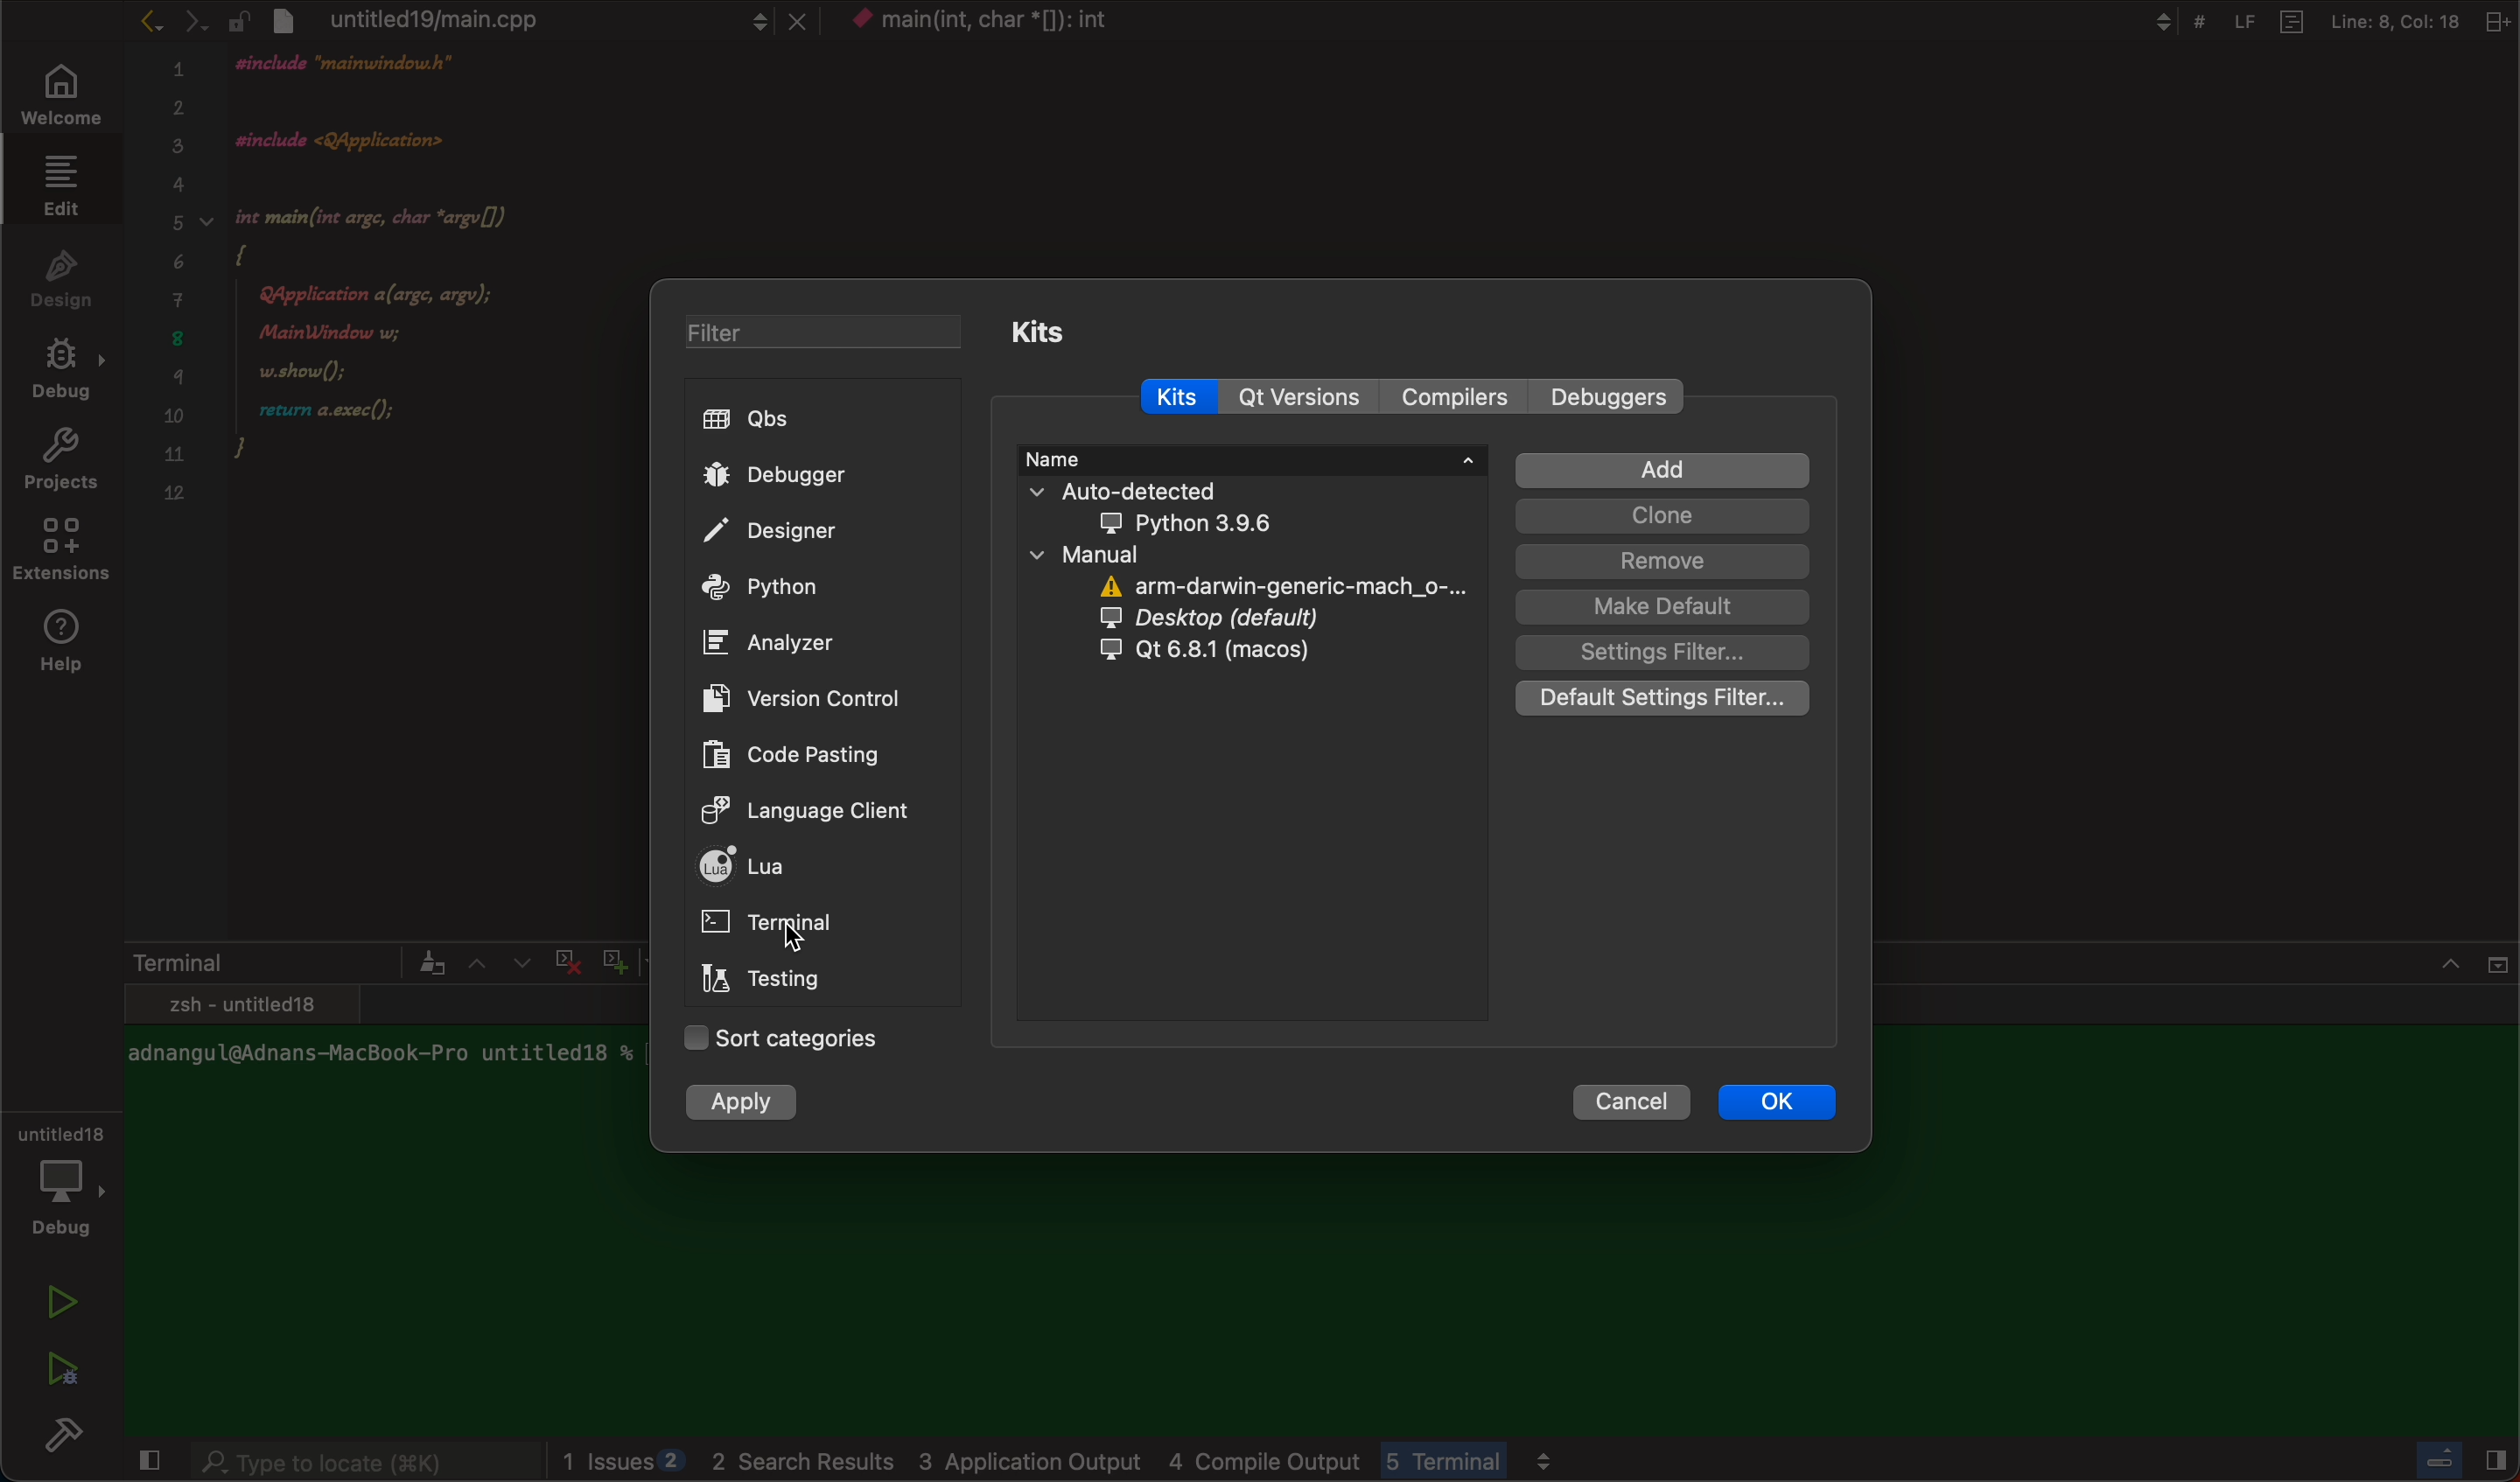 The width and height of the screenshot is (2520, 1482). What do you see at coordinates (68, 643) in the screenshot?
I see `help` at bounding box center [68, 643].